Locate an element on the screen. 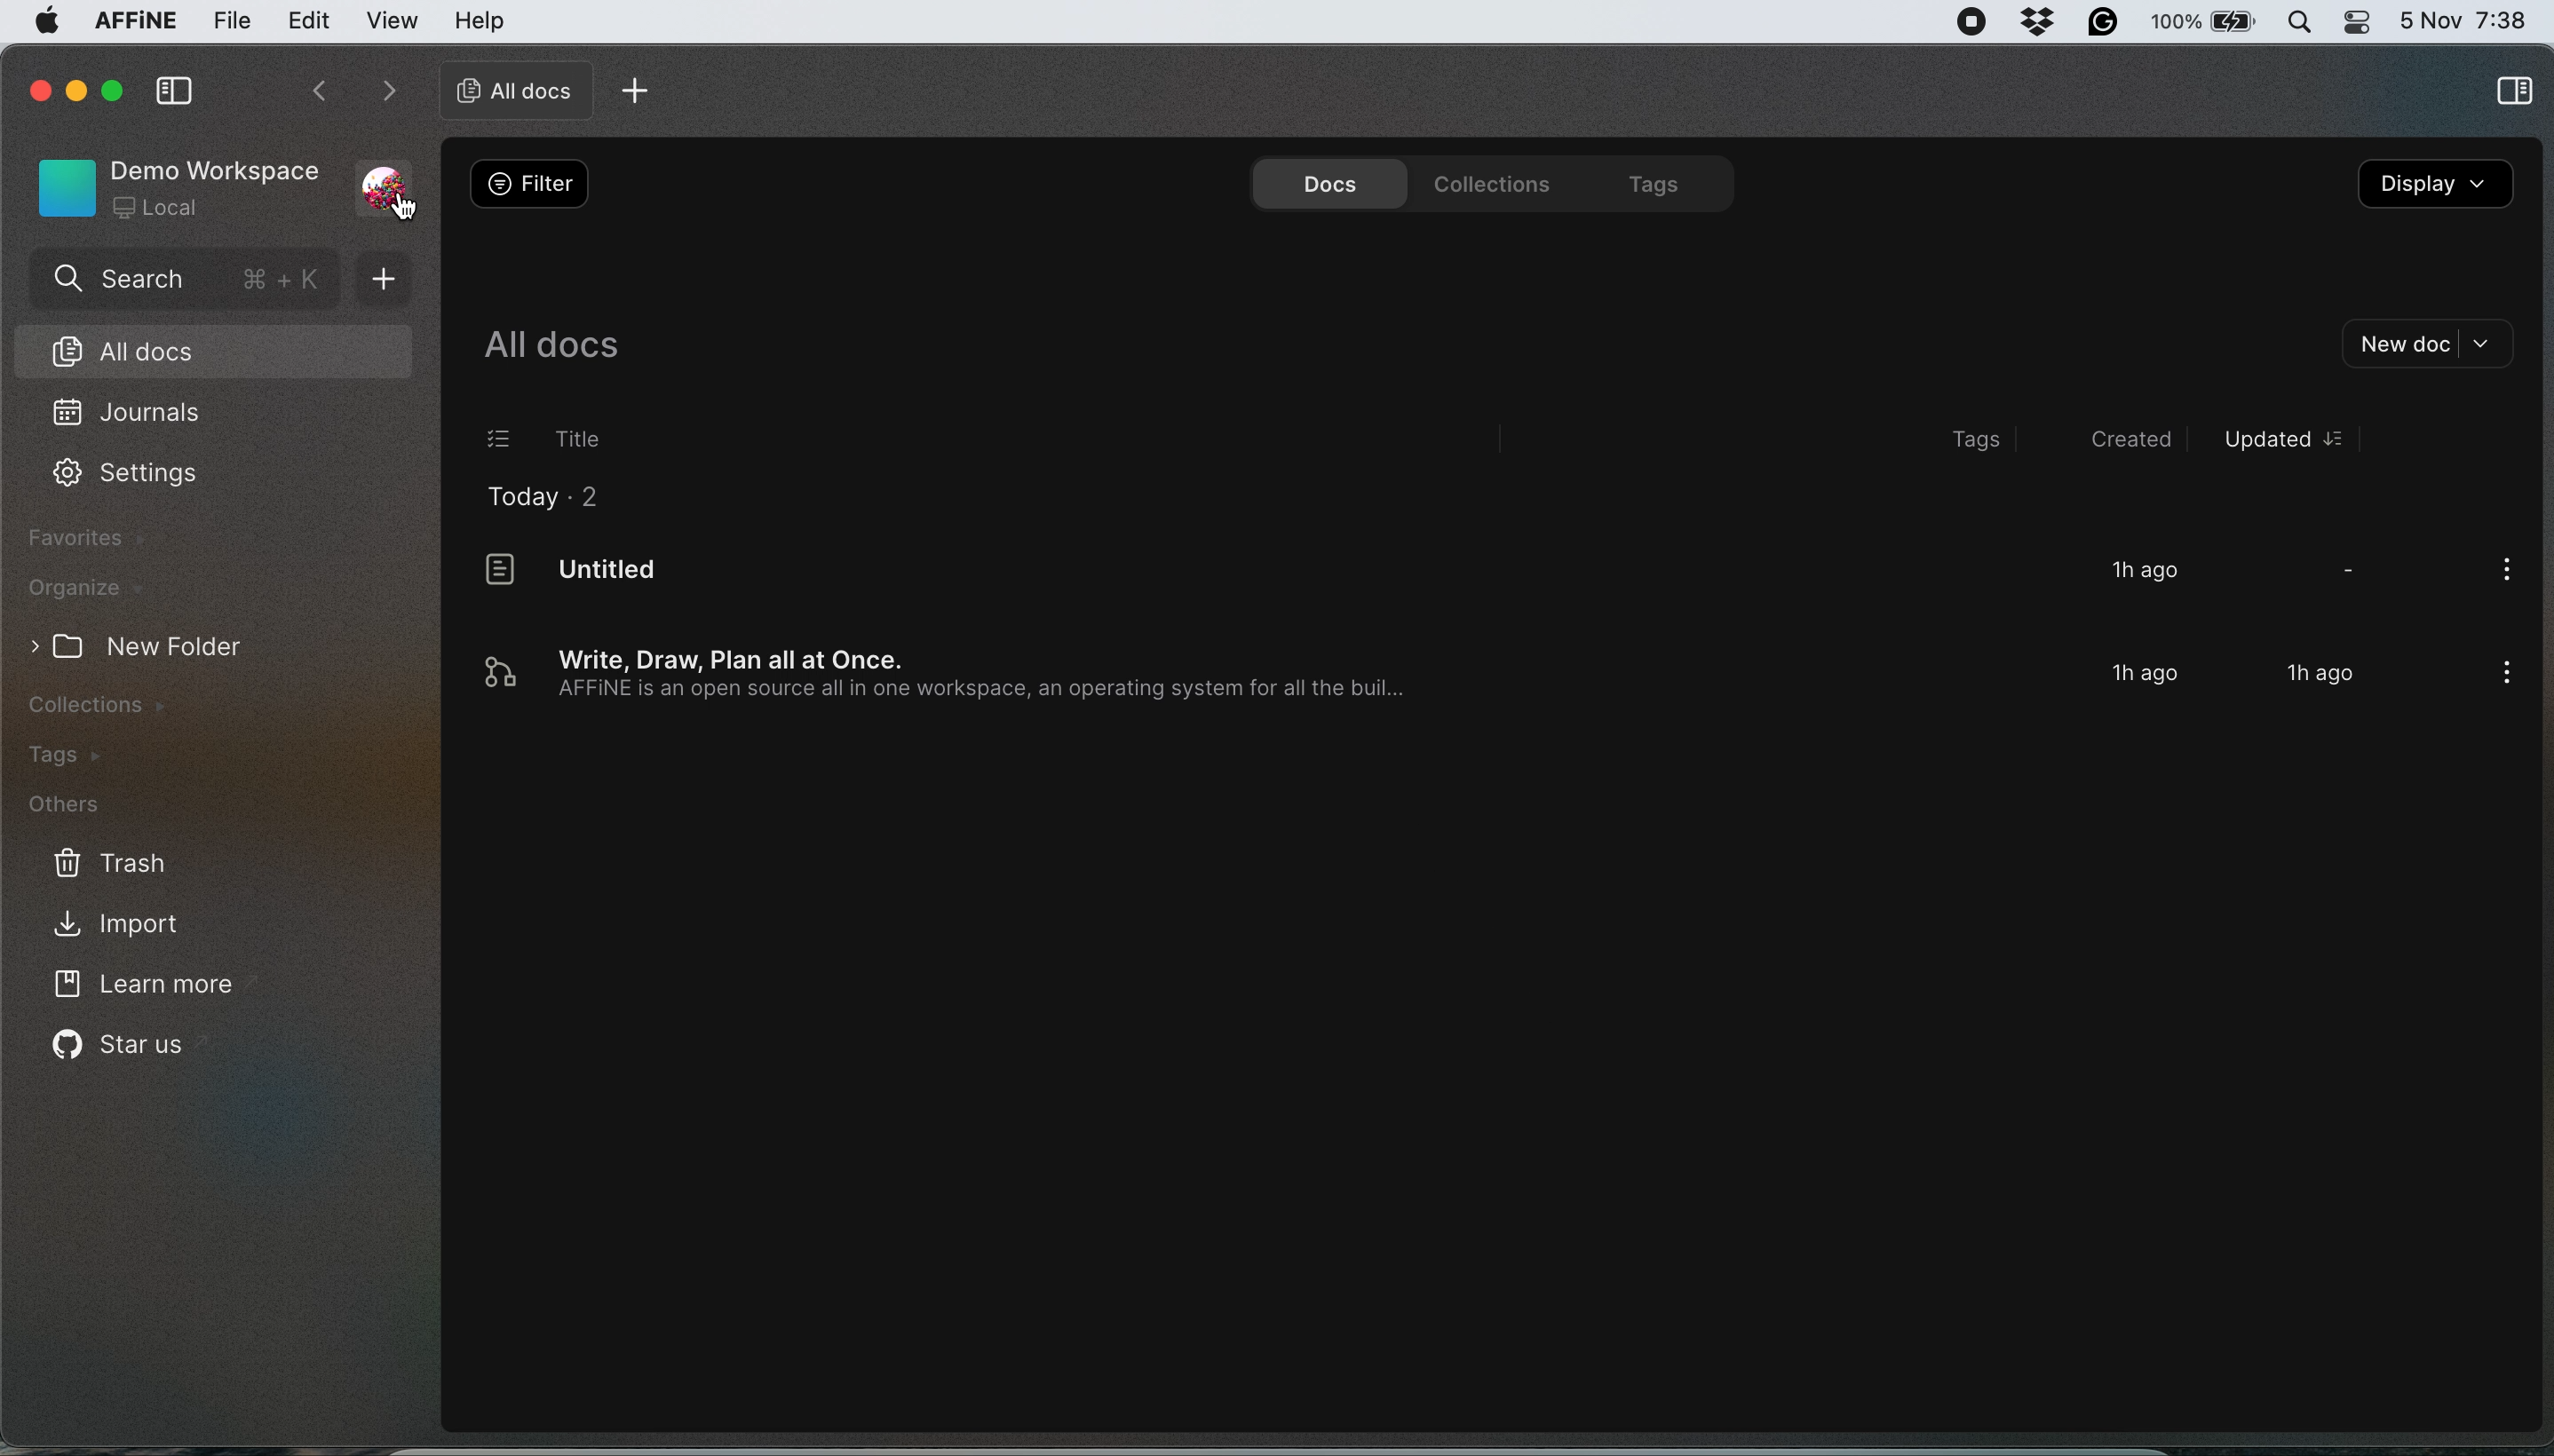 This screenshot has width=2554, height=1456. control center is located at coordinates (2355, 22).